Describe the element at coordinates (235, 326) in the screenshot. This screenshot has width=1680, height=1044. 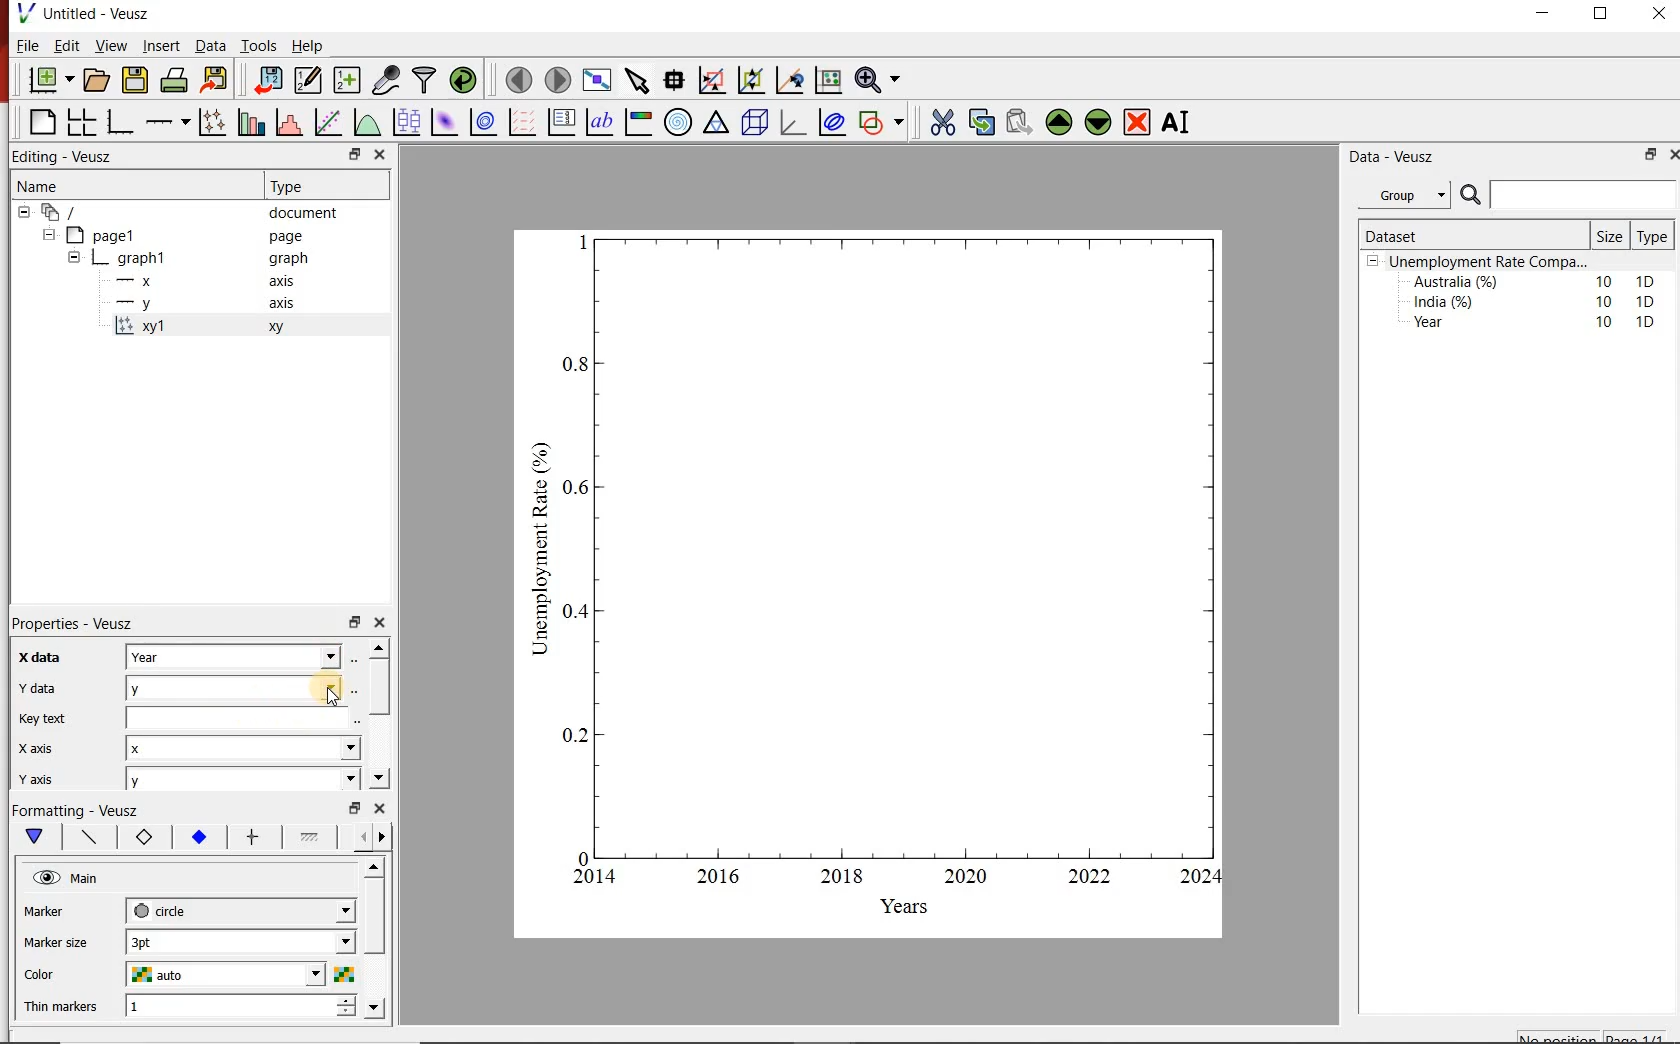
I see `xy 1 xy` at that location.